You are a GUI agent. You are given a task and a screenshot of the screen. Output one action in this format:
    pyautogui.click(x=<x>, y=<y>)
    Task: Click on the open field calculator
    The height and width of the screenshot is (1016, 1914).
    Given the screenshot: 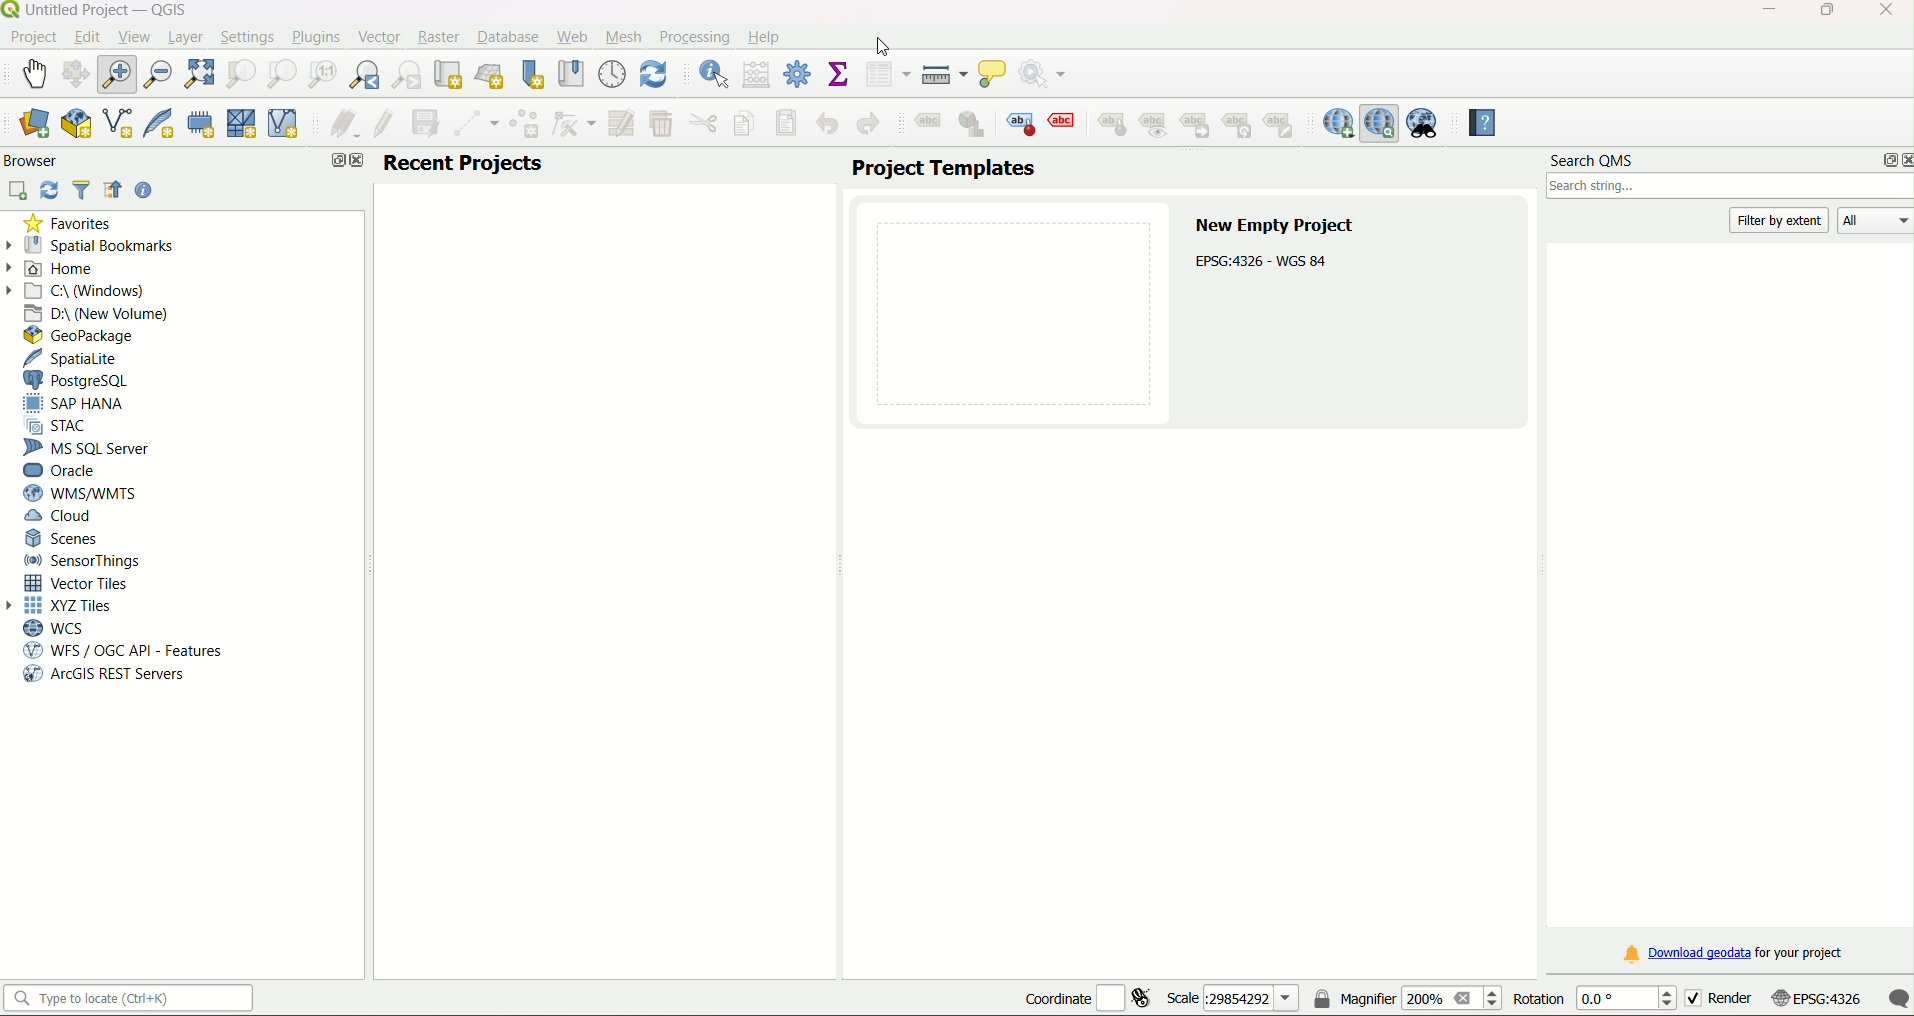 What is the action you would take?
    pyautogui.click(x=757, y=74)
    